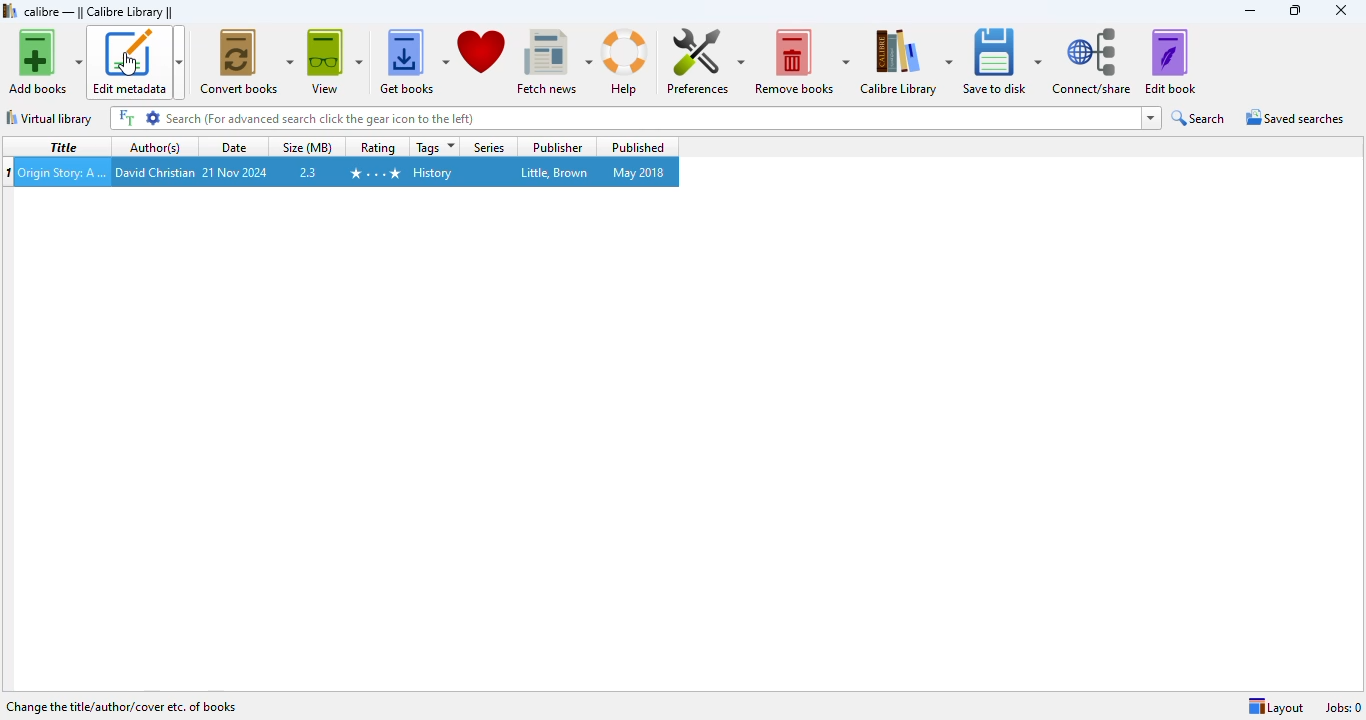  I want to click on connect/share, so click(1092, 60).